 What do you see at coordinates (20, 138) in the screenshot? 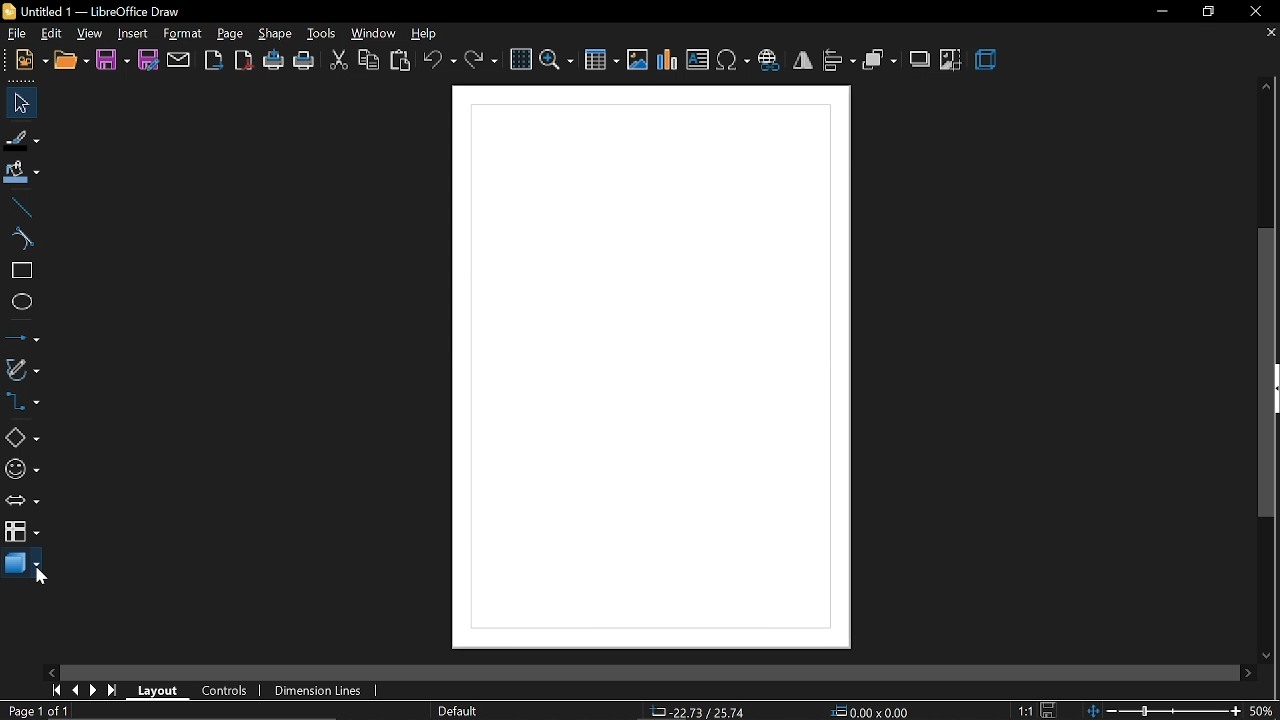
I see `fill line` at bounding box center [20, 138].